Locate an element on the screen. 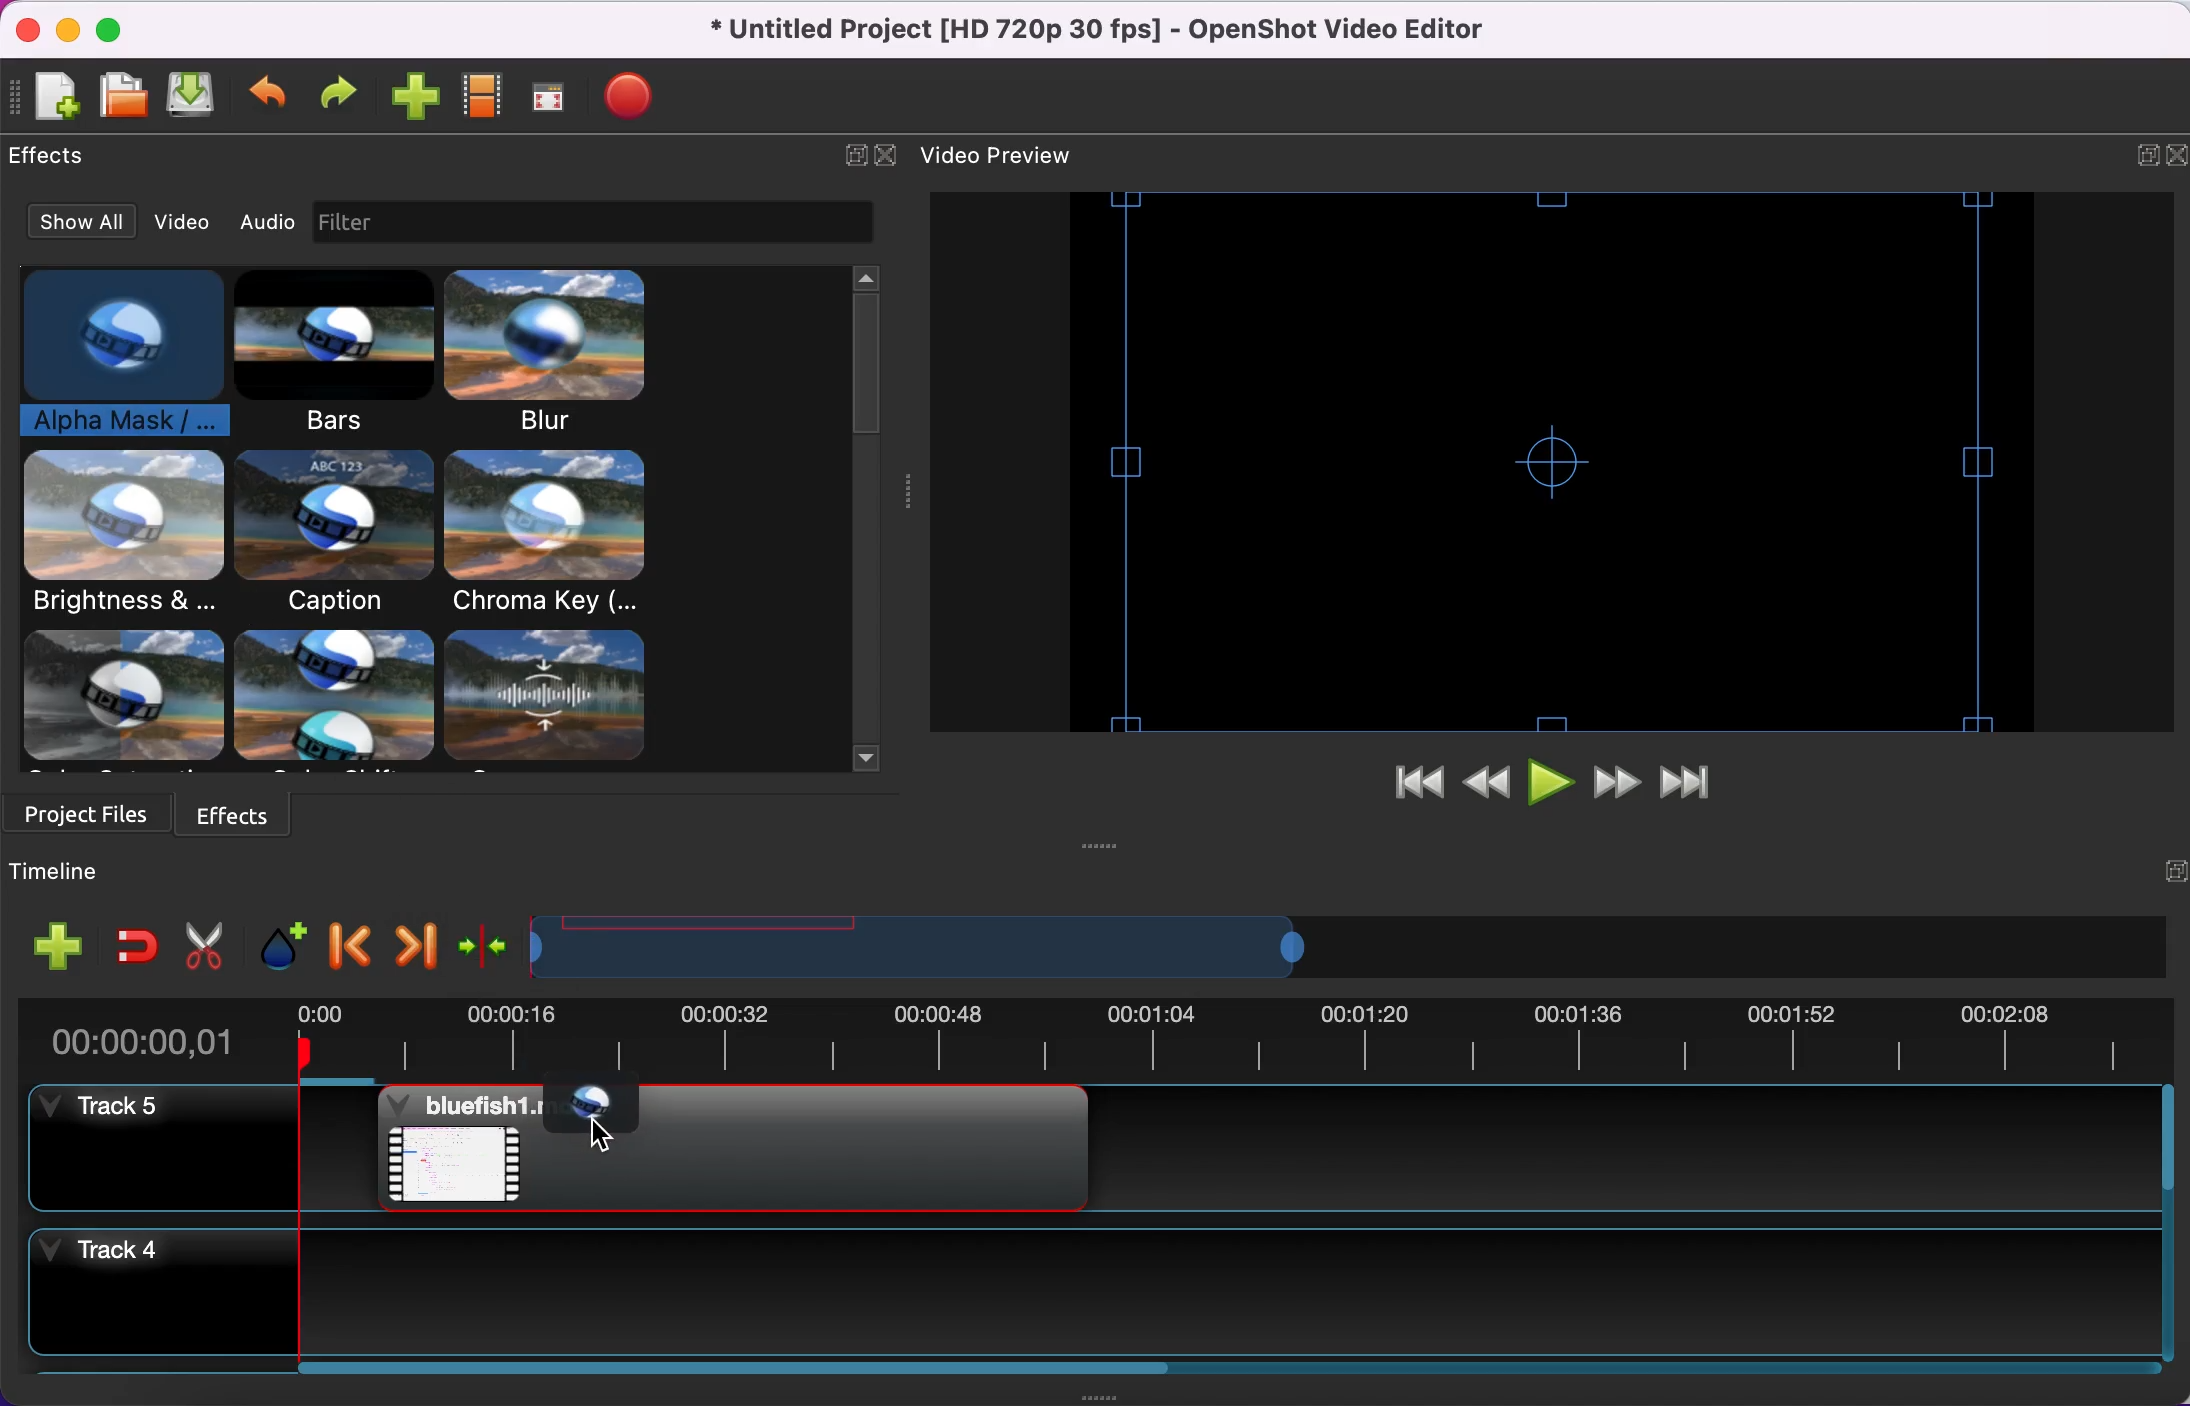 This screenshot has width=2190, height=1406. vertical slider is located at coordinates (867, 357).